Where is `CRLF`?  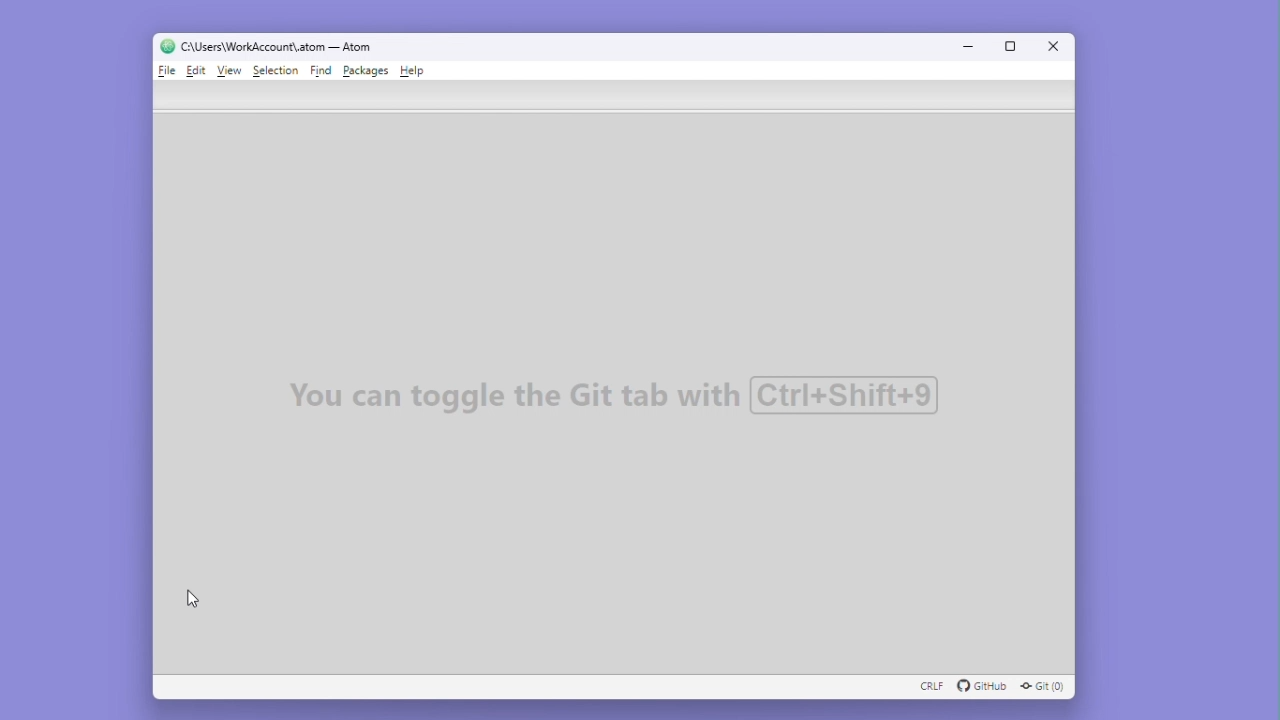
CRLF is located at coordinates (926, 686).